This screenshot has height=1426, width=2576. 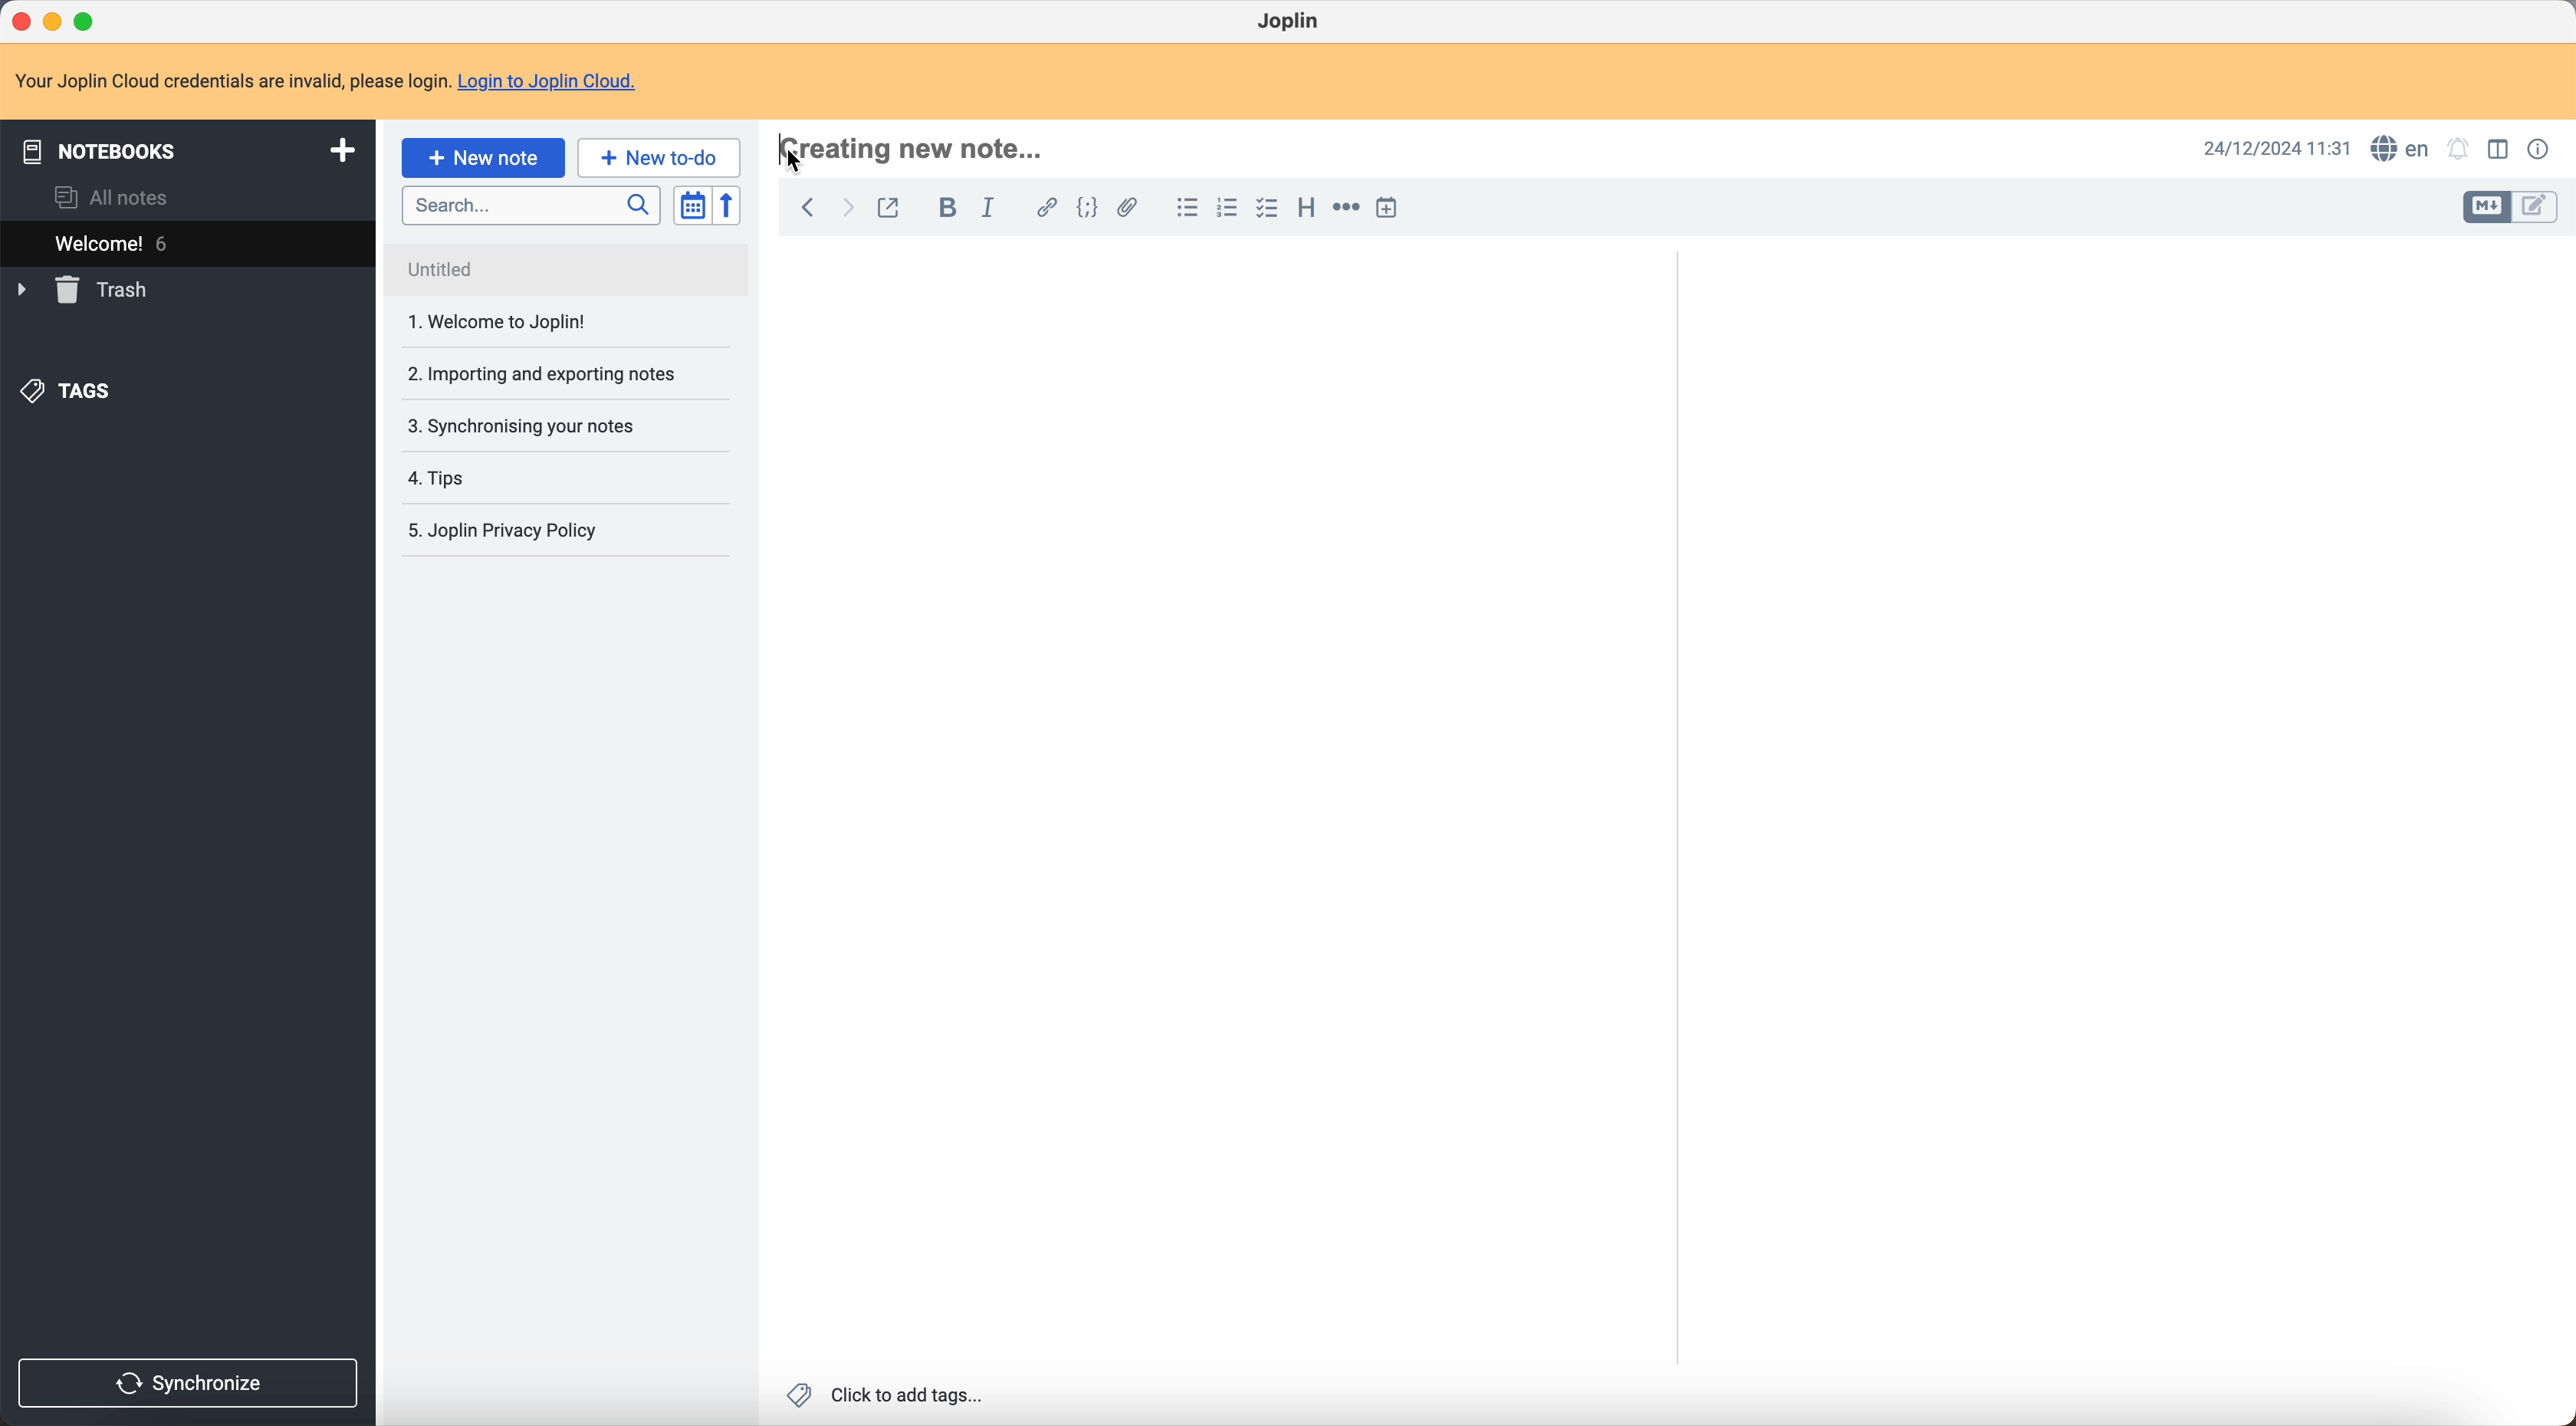 What do you see at coordinates (528, 208) in the screenshot?
I see `search bar` at bounding box center [528, 208].